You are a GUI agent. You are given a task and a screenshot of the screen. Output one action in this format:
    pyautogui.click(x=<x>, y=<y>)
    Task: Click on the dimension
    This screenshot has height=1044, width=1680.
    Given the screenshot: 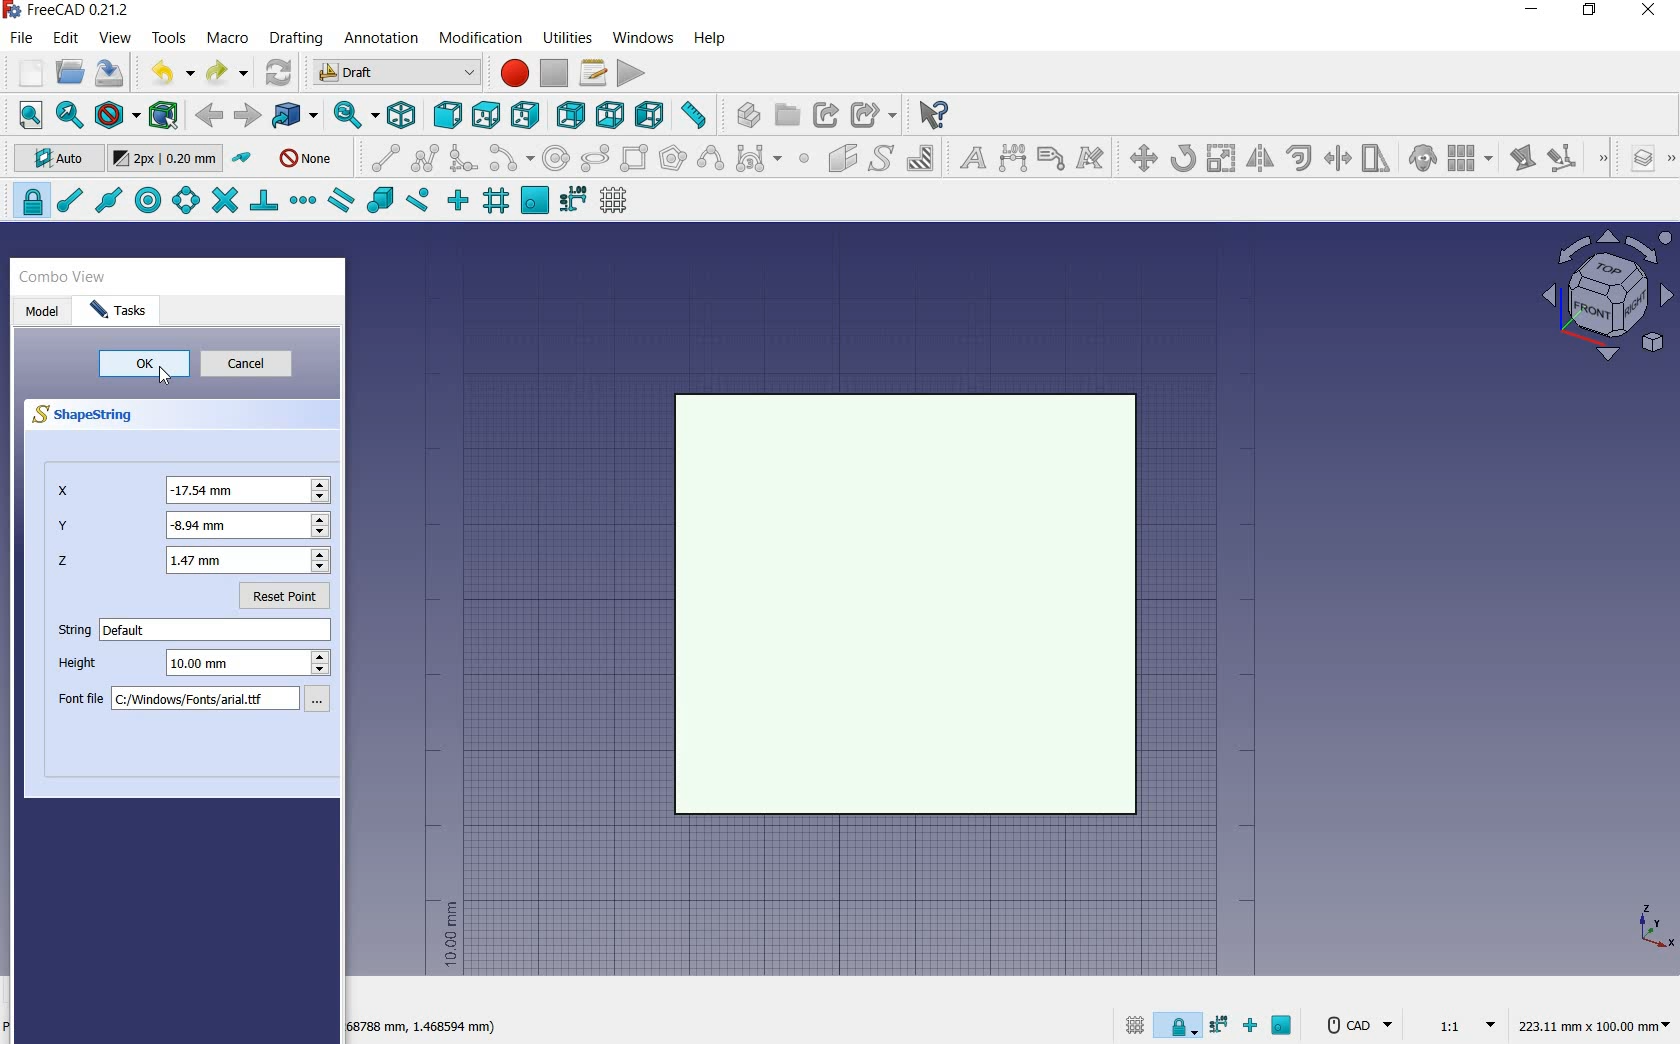 What is the action you would take?
    pyautogui.click(x=1599, y=1027)
    